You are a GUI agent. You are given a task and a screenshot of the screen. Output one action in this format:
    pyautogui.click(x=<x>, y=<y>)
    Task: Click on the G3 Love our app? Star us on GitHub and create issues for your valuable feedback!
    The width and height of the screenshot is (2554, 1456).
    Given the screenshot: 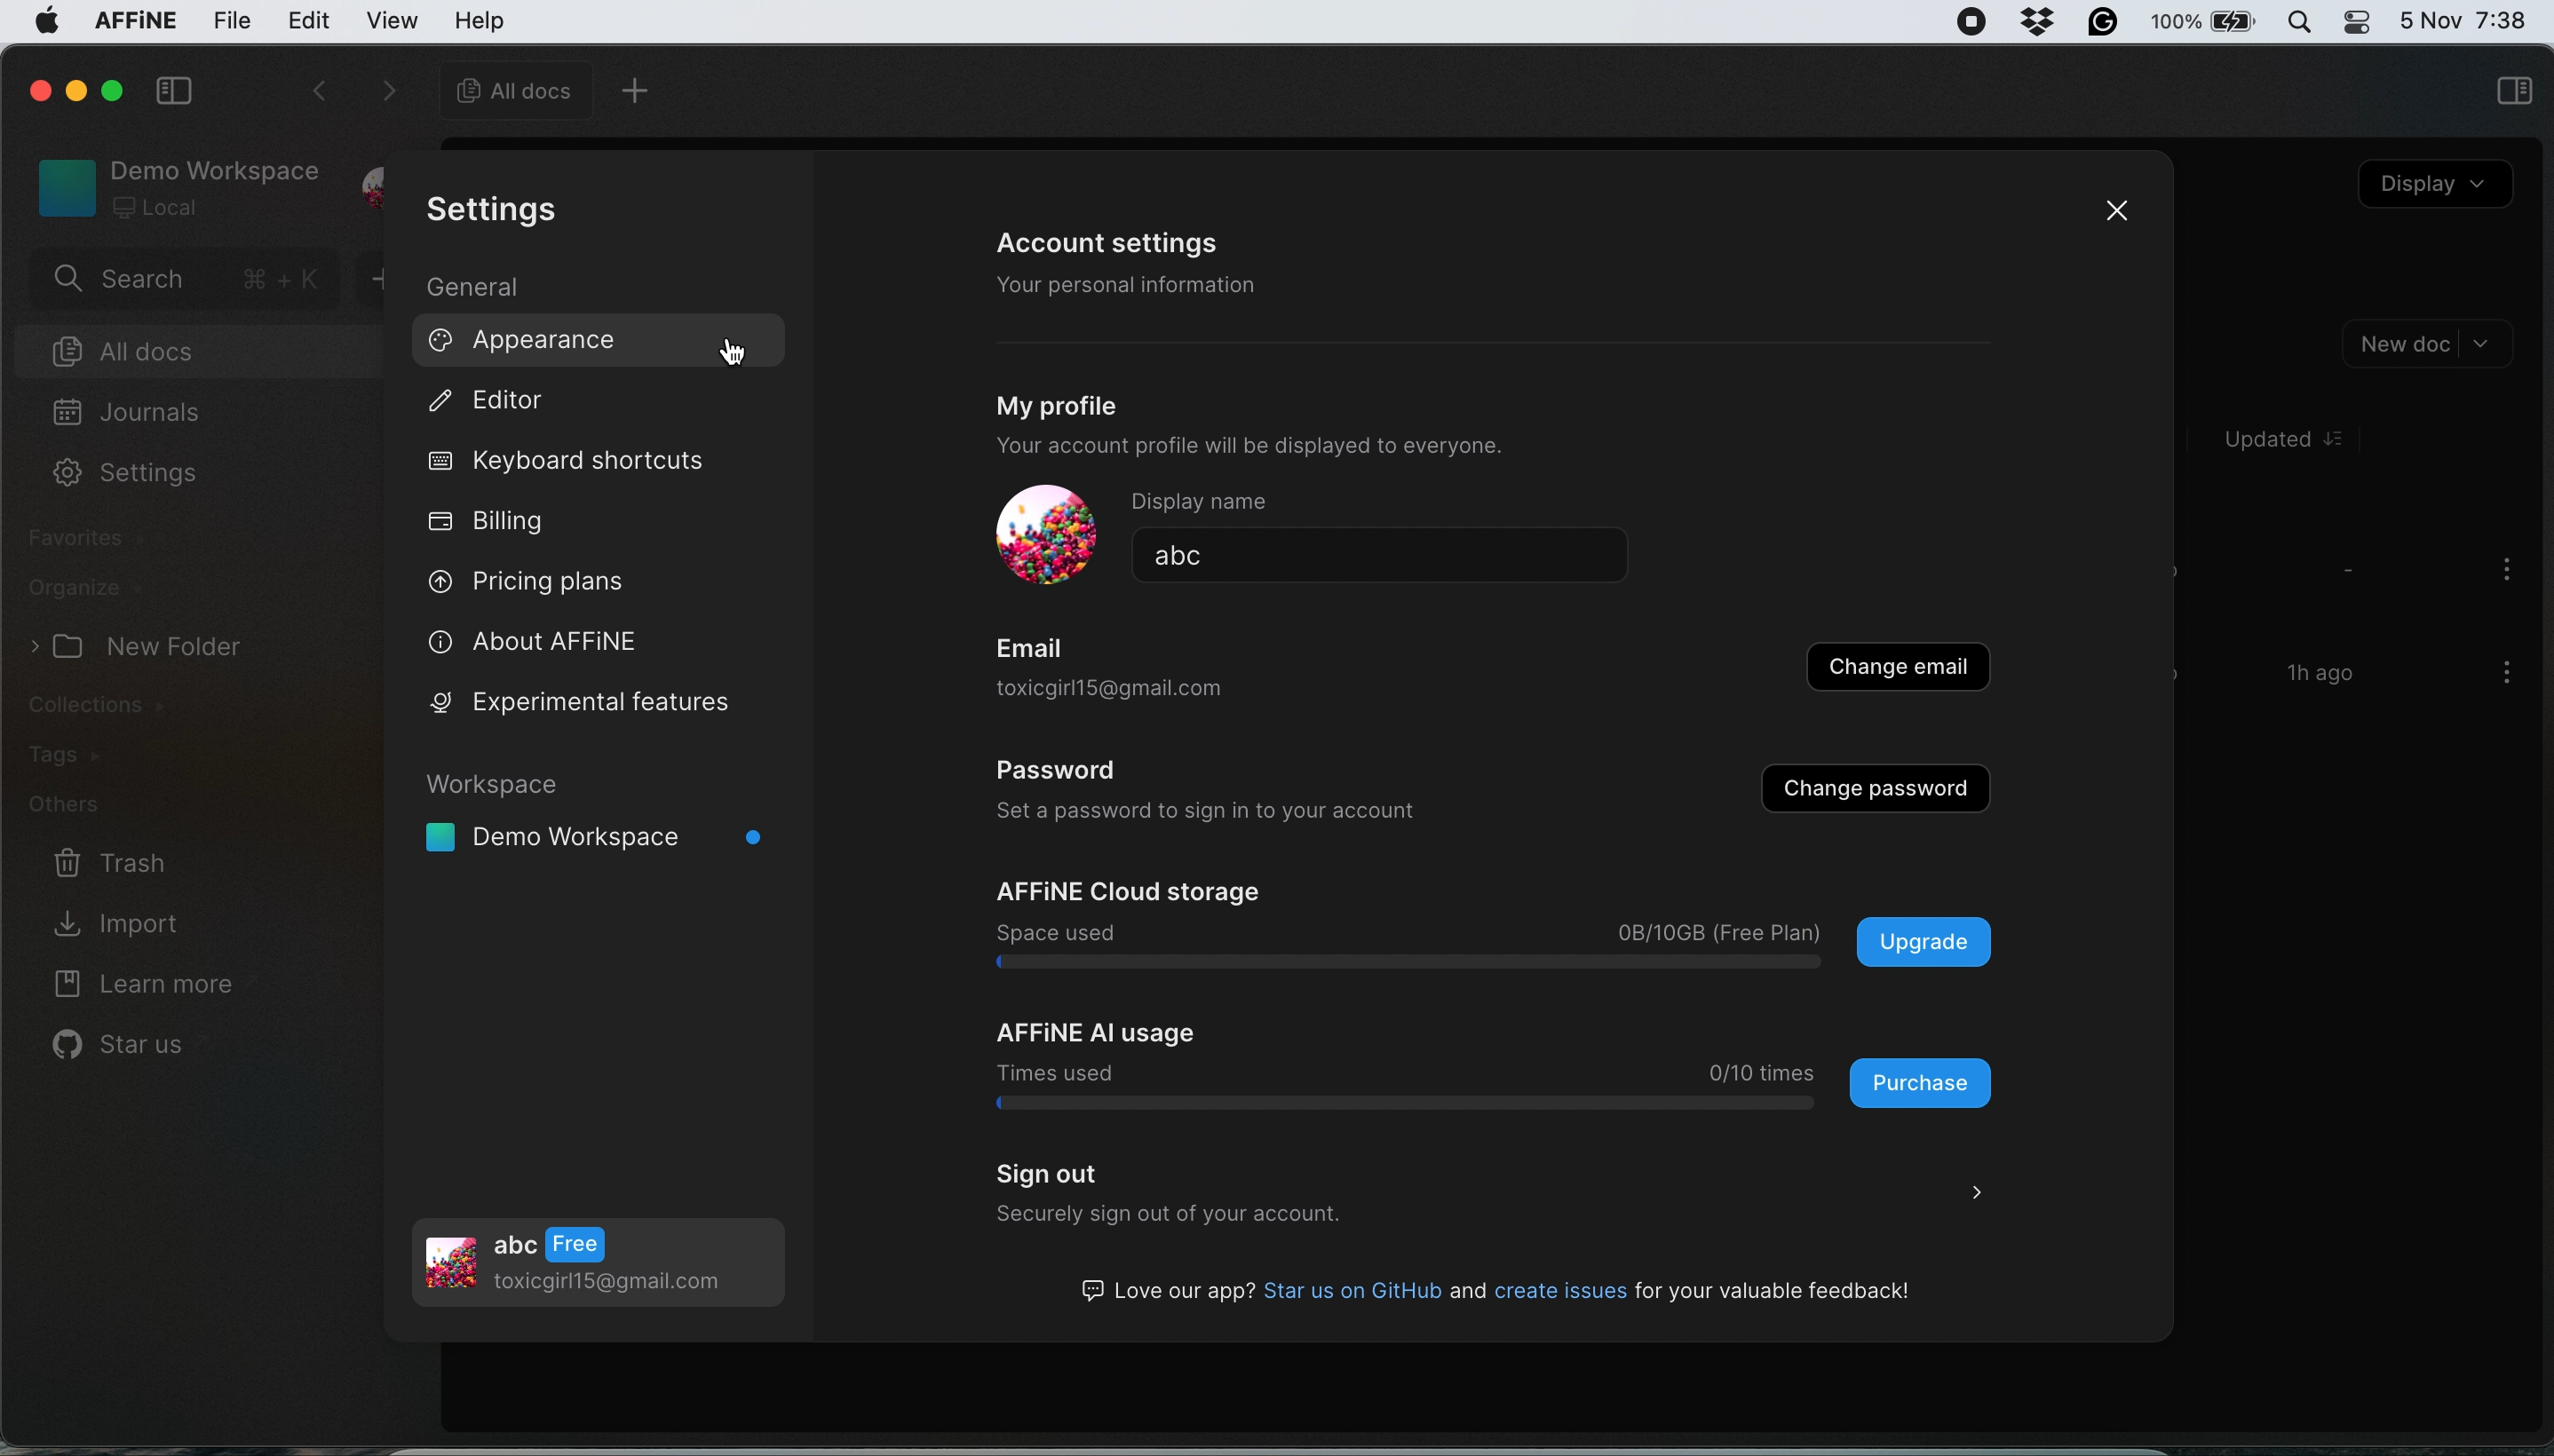 What is the action you would take?
    pyautogui.click(x=1562, y=1294)
    